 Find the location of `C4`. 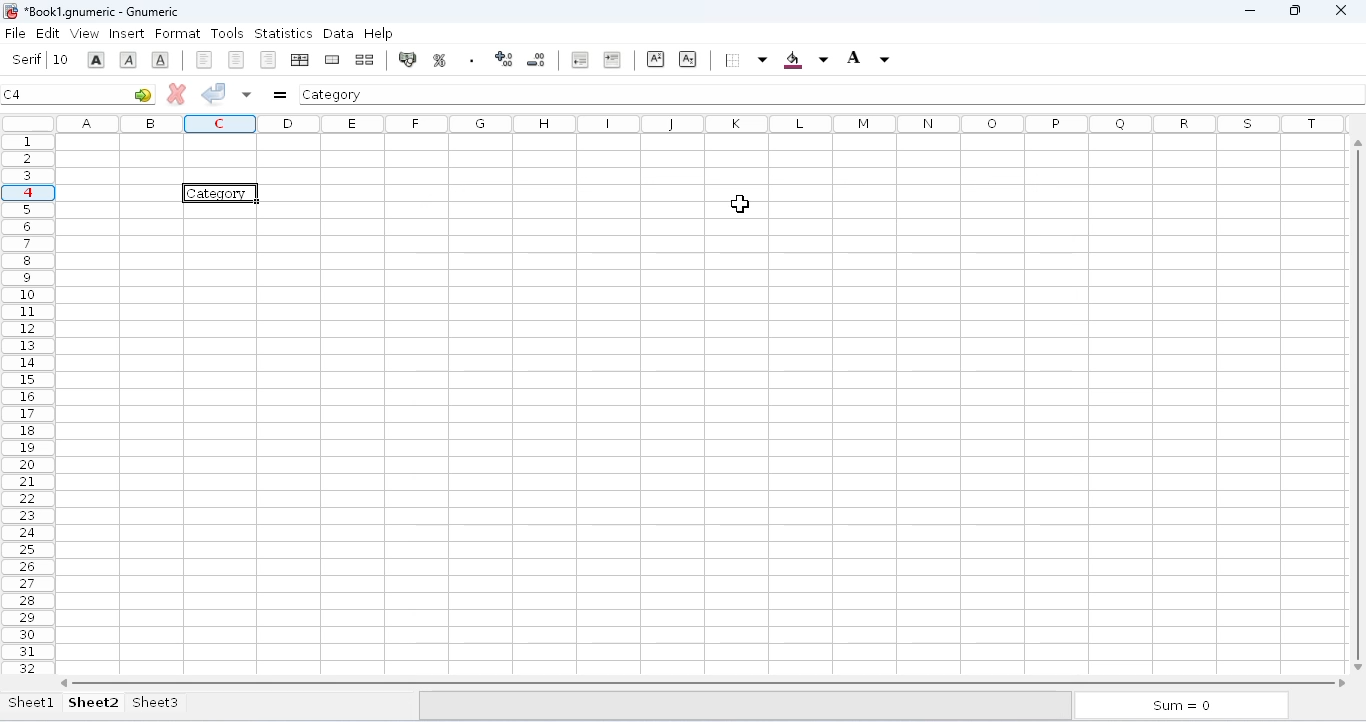

C4 is located at coordinates (13, 94).